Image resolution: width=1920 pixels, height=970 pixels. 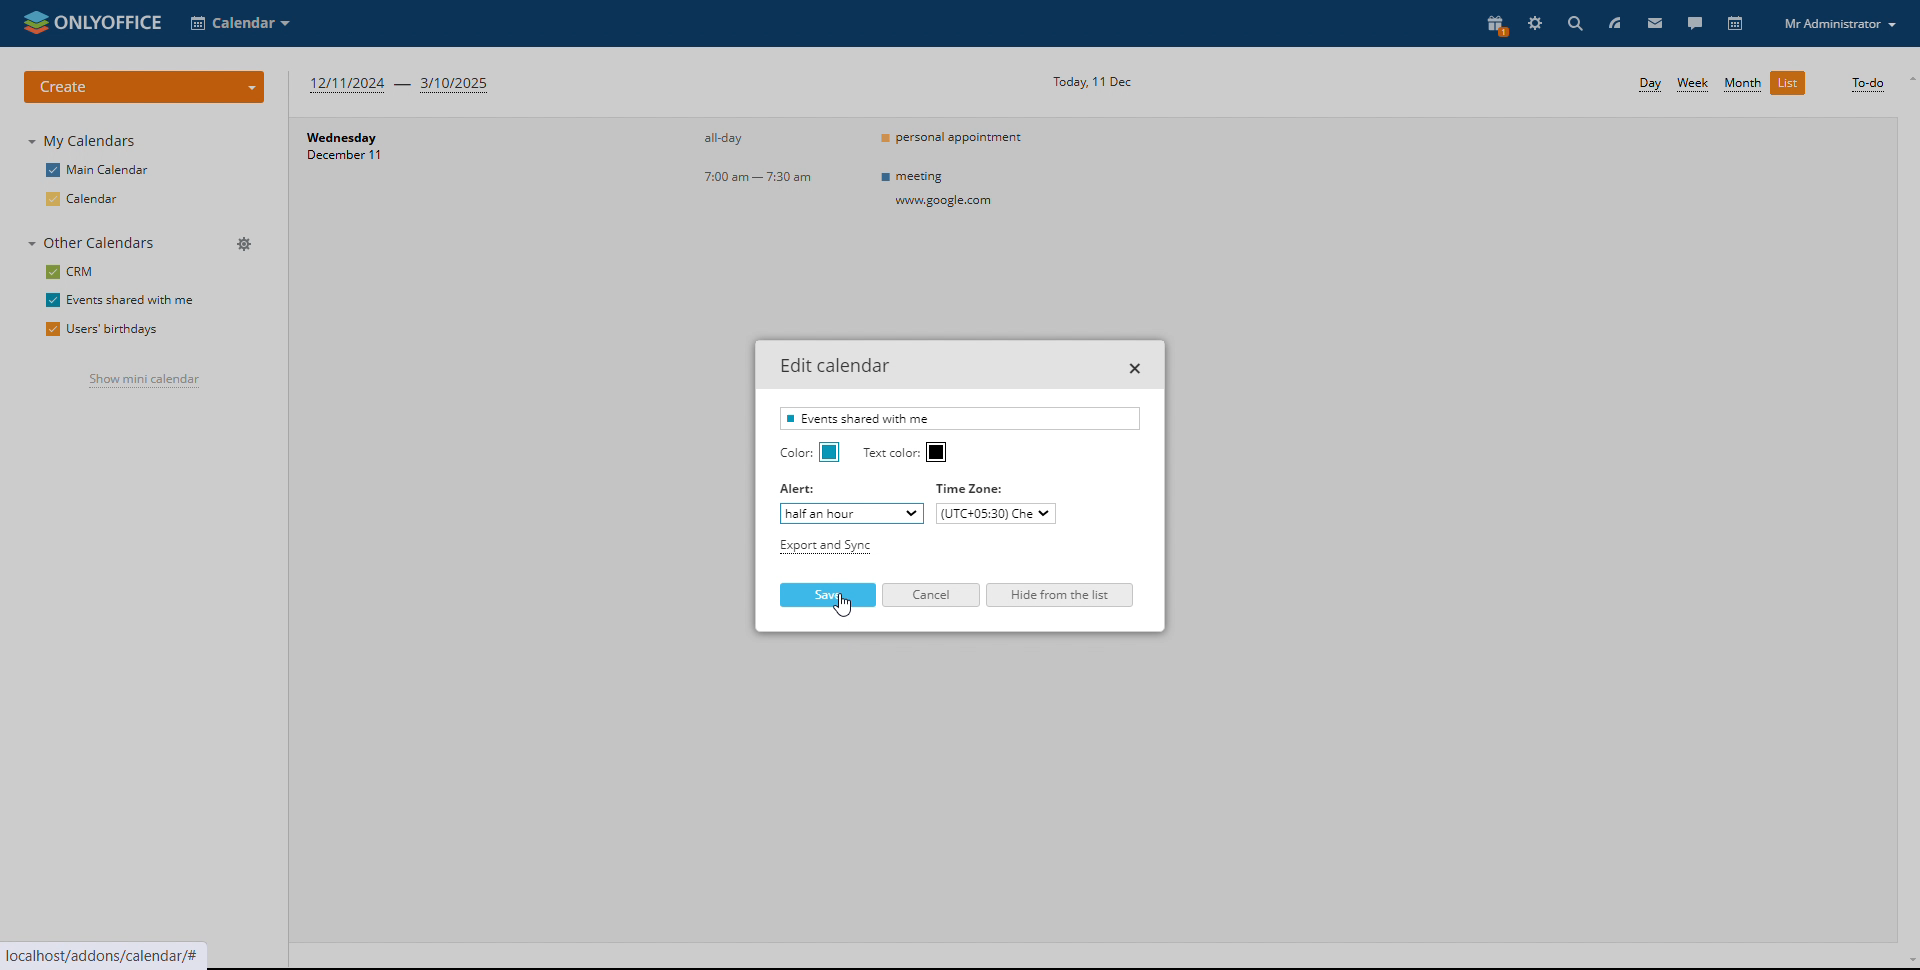 What do you see at coordinates (1693, 23) in the screenshot?
I see `talk` at bounding box center [1693, 23].